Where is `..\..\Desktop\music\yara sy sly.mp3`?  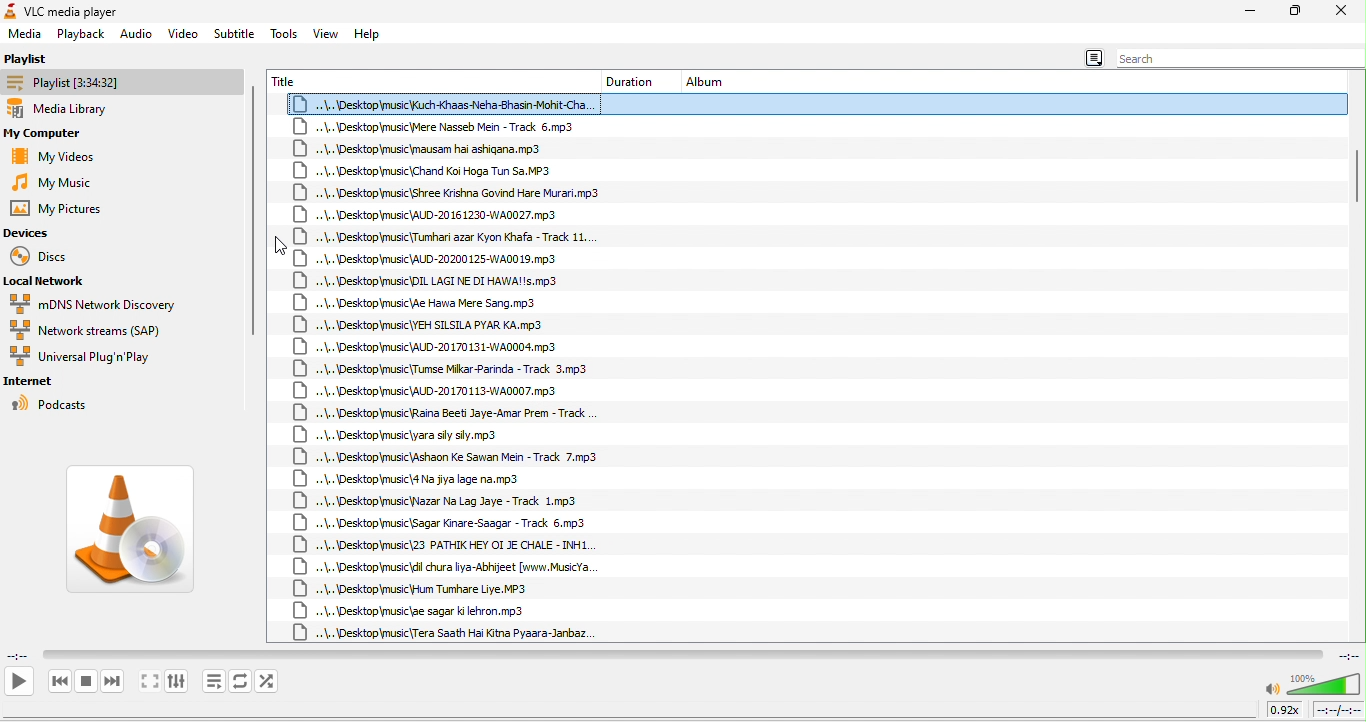 ..\..\Desktop\music\yara sy sly.mp3 is located at coordinates (397, 435).